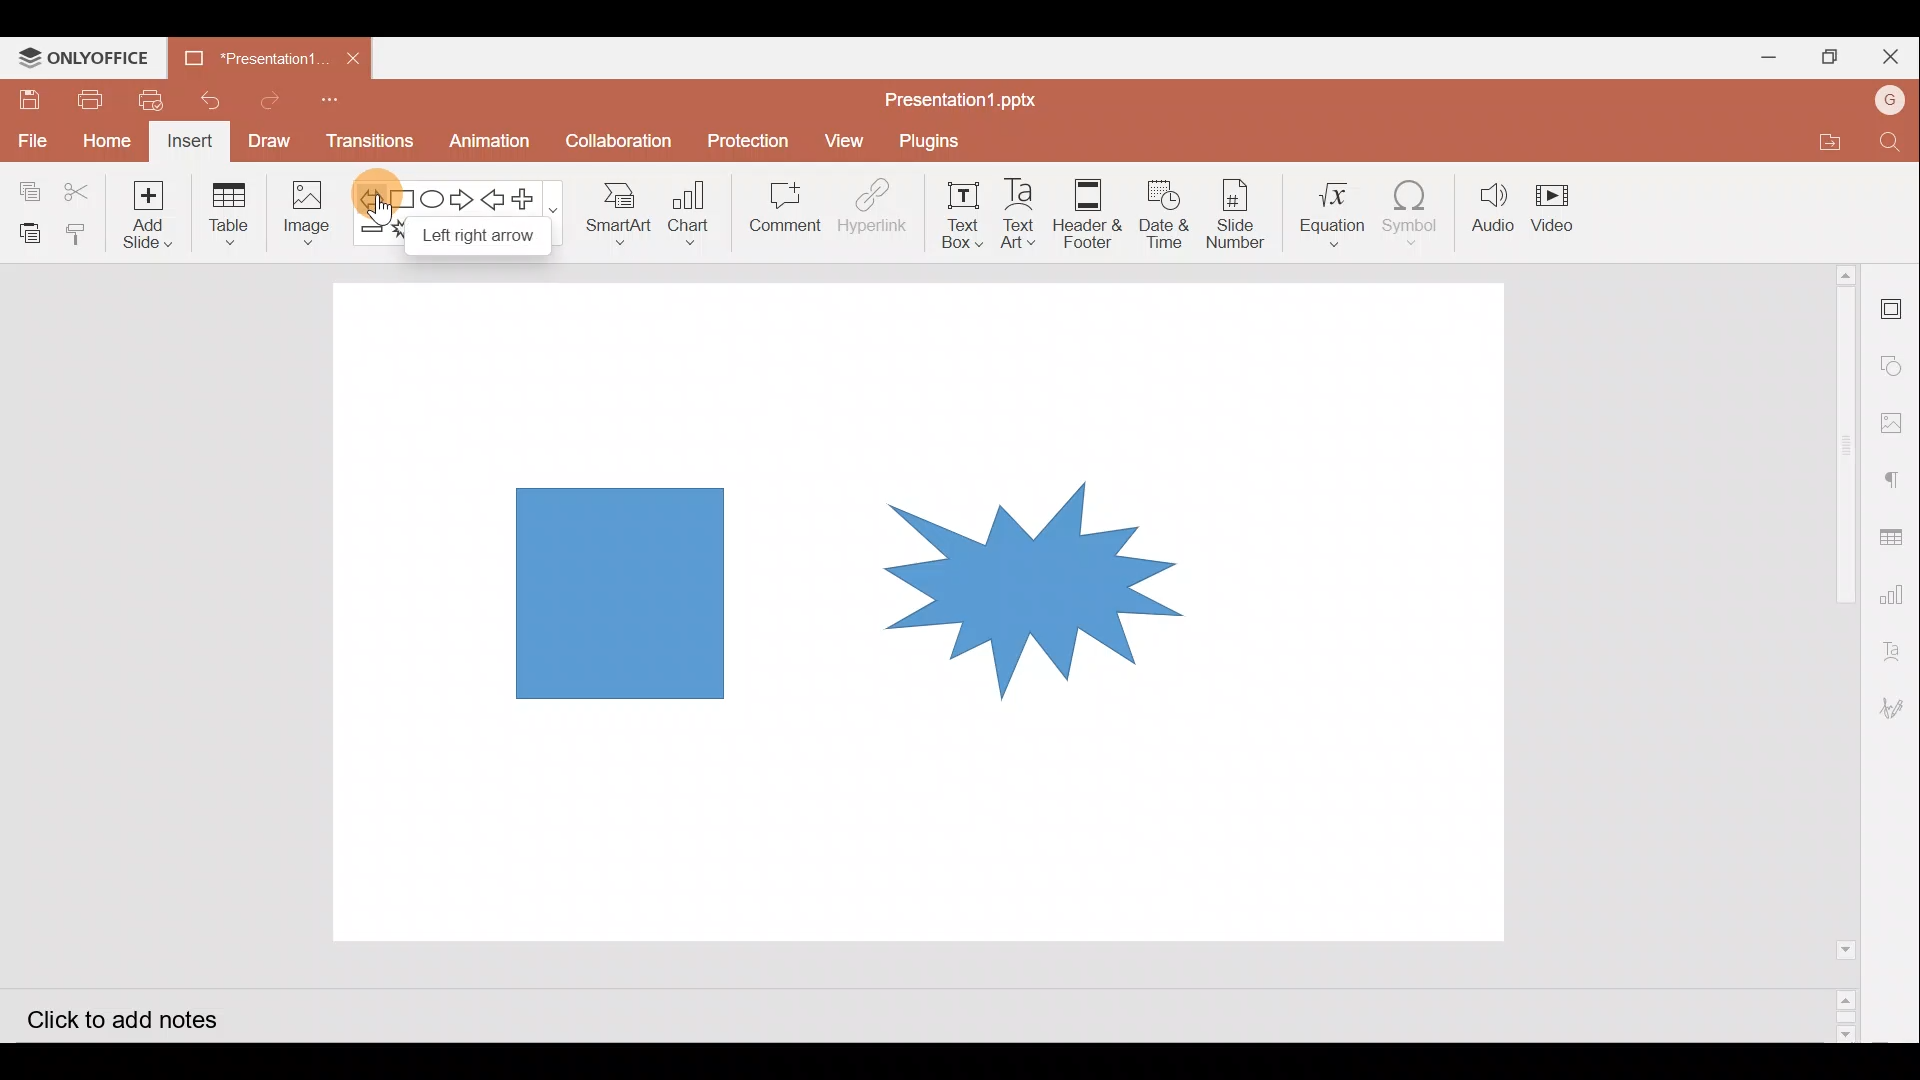 The width and height of the screenshot is (1920, 1080). I want to click on Header & footer, so click(1092, 213).